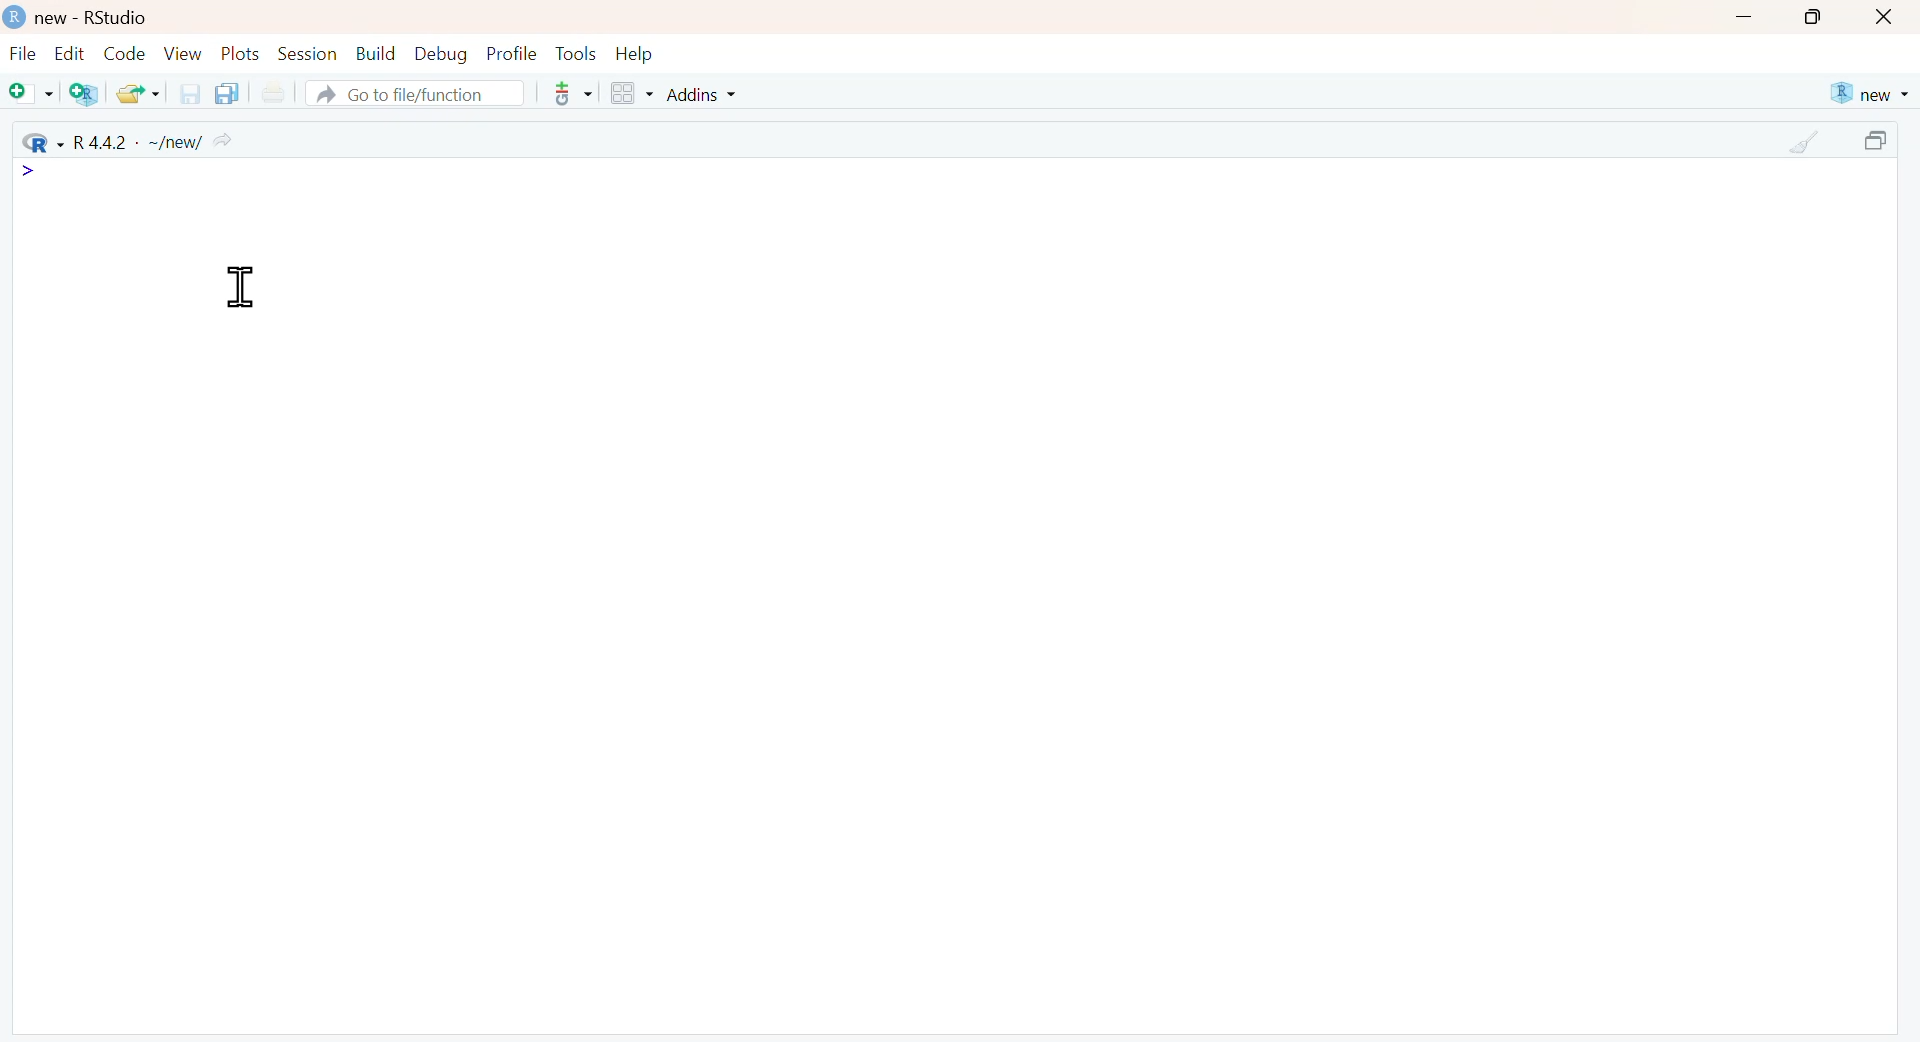 The width and height of the screenshot is (1920, 1042). Describe the element at coordinates (630, 94) in the screenshot. I see `Workspace panes` at that location.